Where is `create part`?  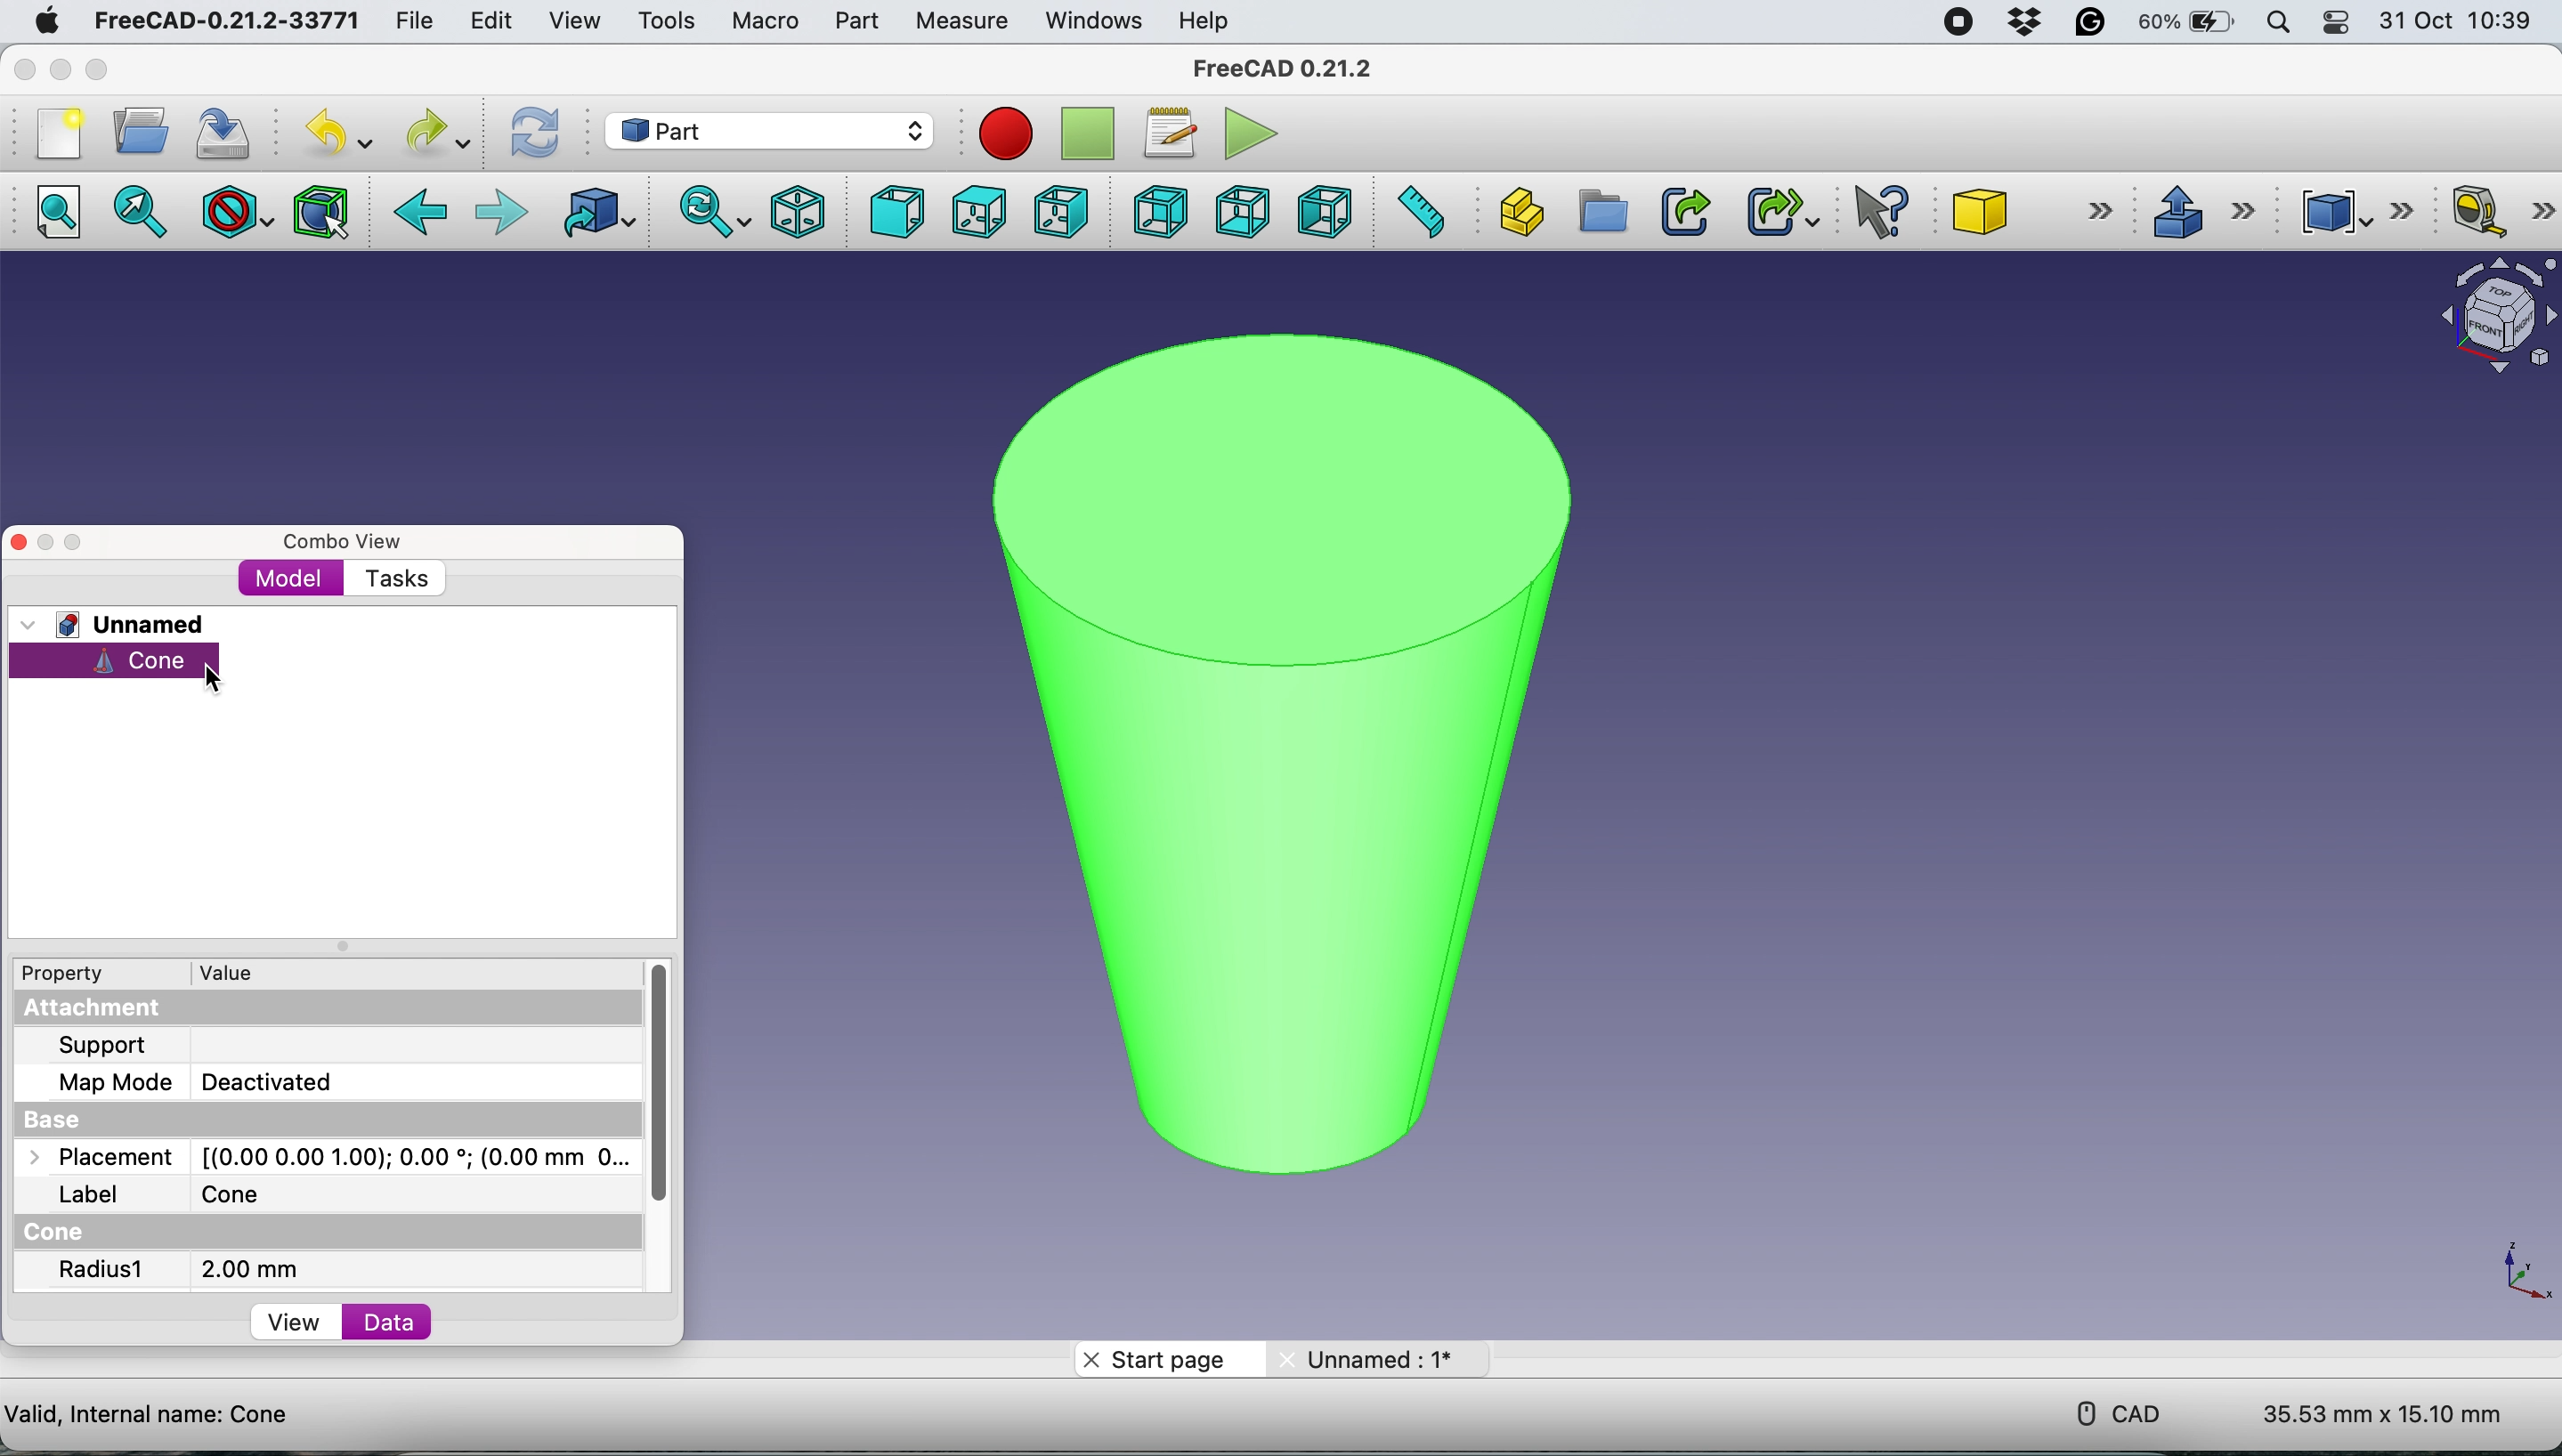
create part is located at coordinates (1520, 209).